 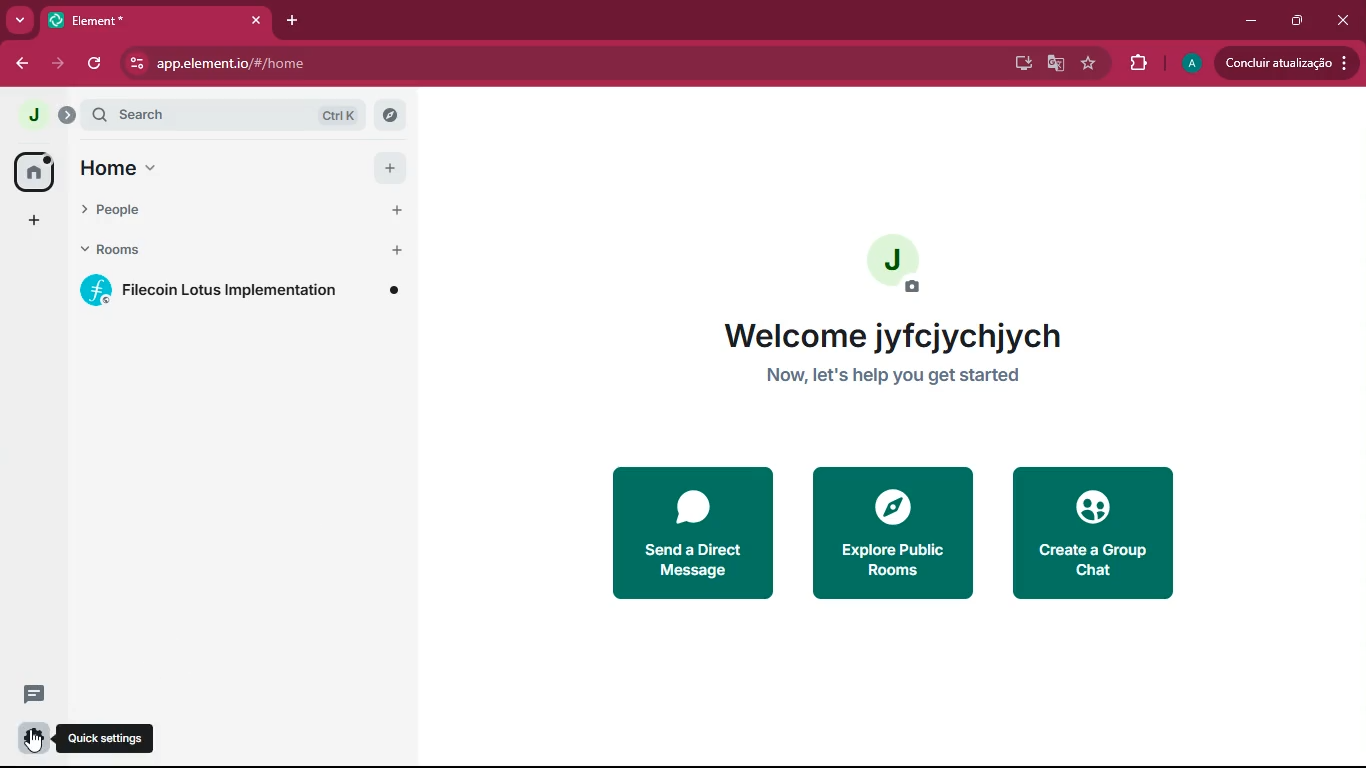 I want to click on back, so click(x=22, y=65).